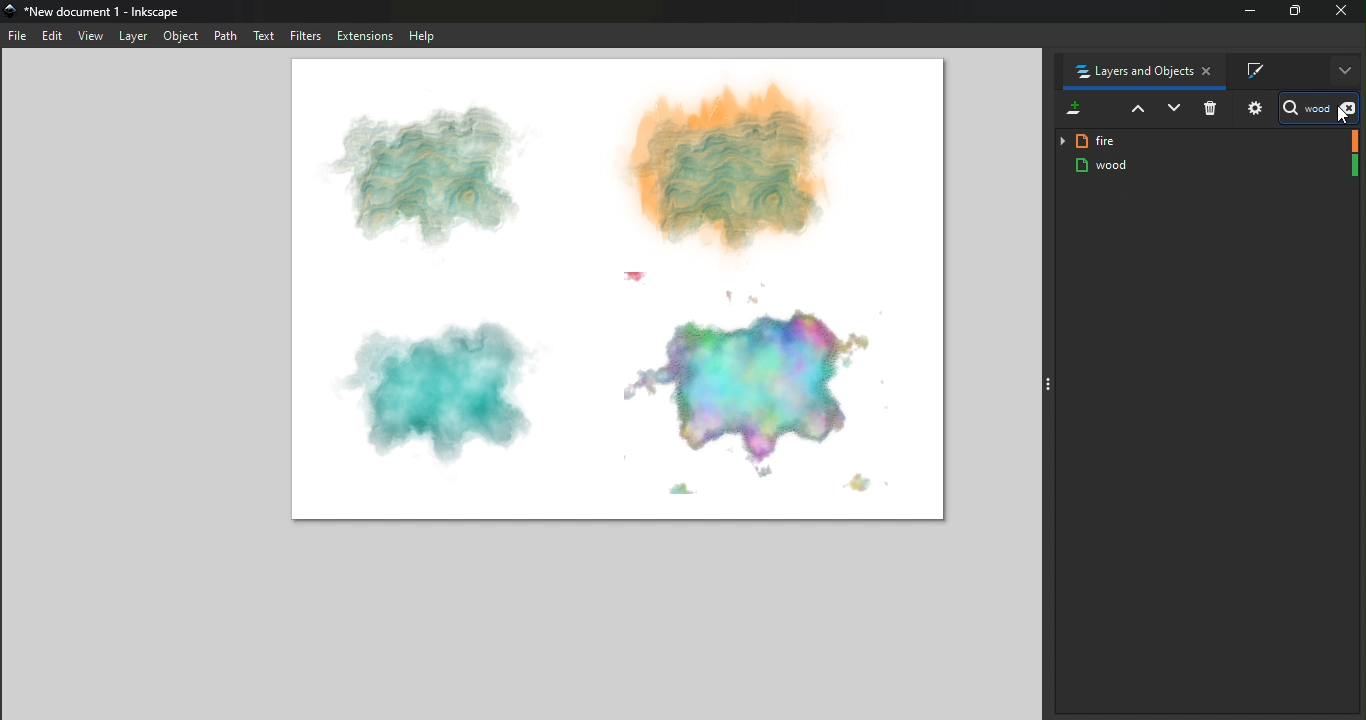  What do you see at coordinates (19, 36) in the screenshot?
I see `File` at bounding box center [19, 36].